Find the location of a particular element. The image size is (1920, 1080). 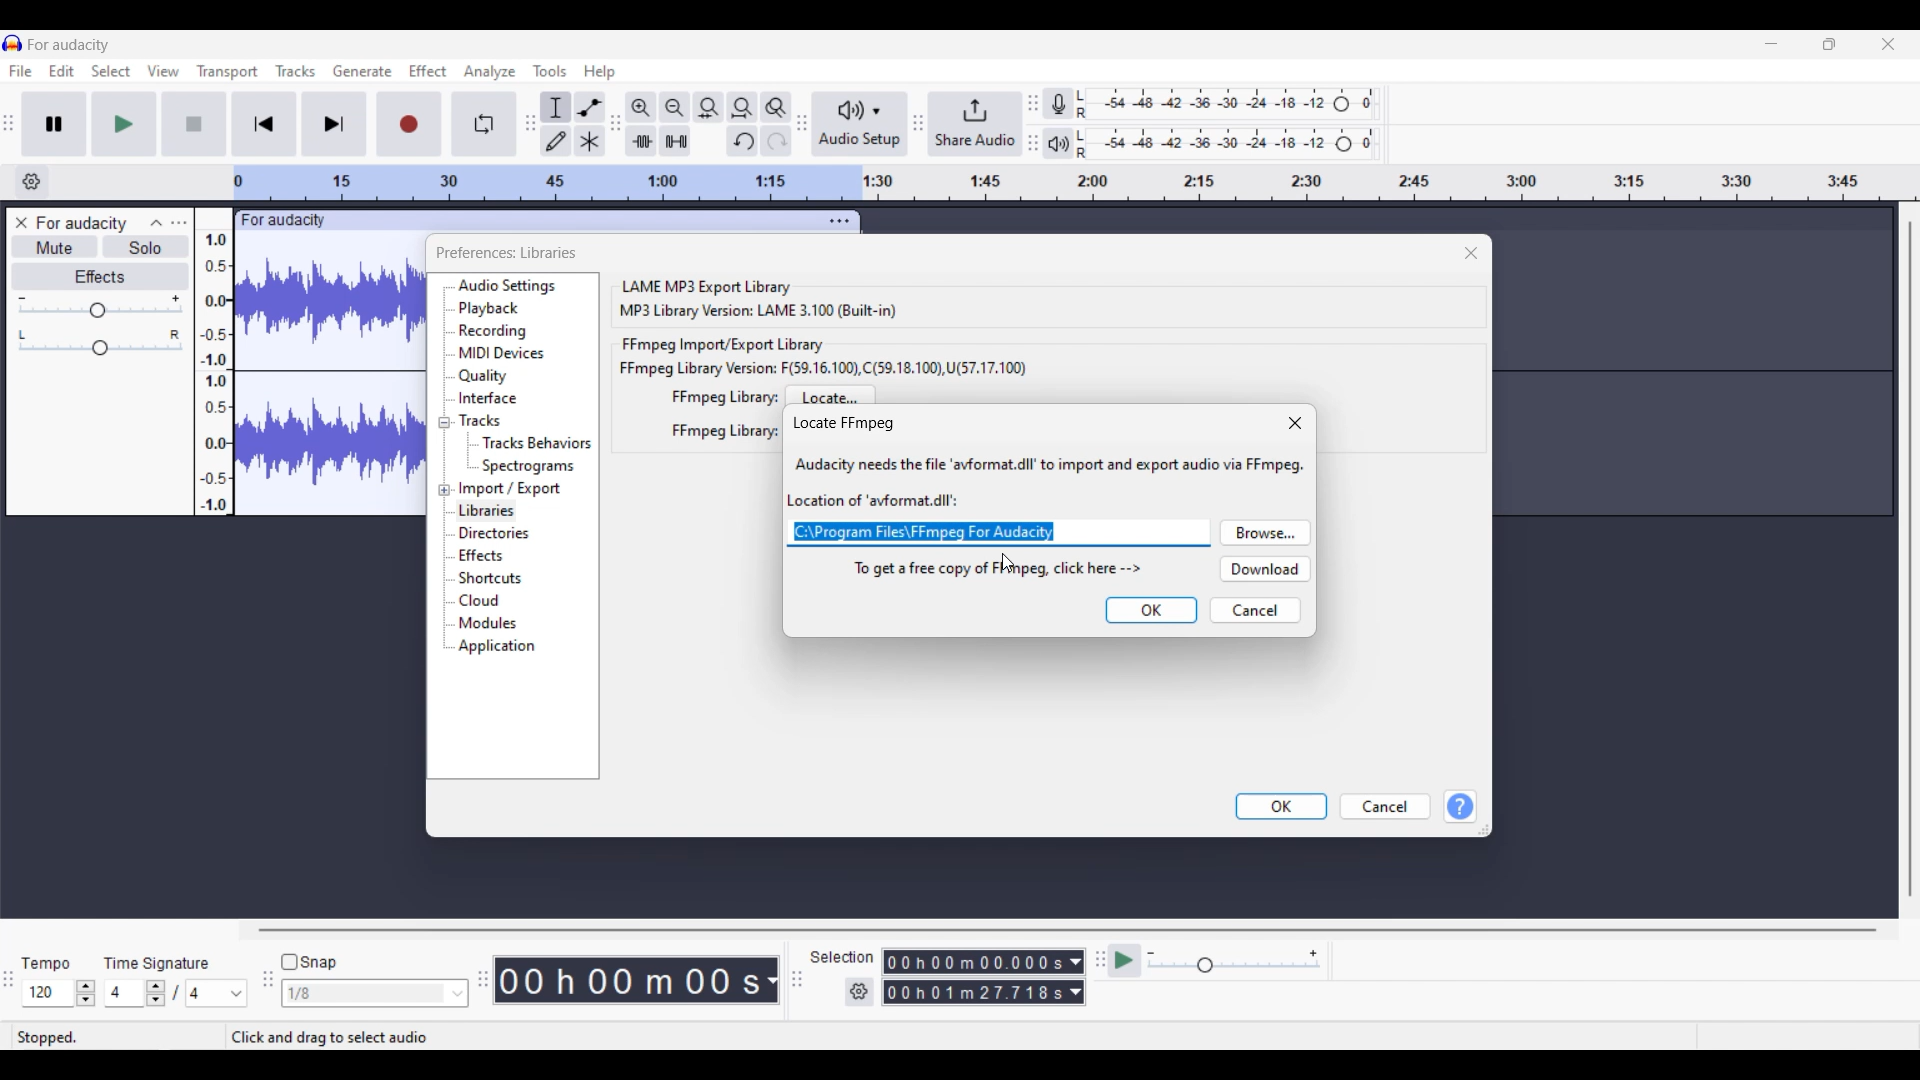

Tempo settings is located at coordinates (59, 993).